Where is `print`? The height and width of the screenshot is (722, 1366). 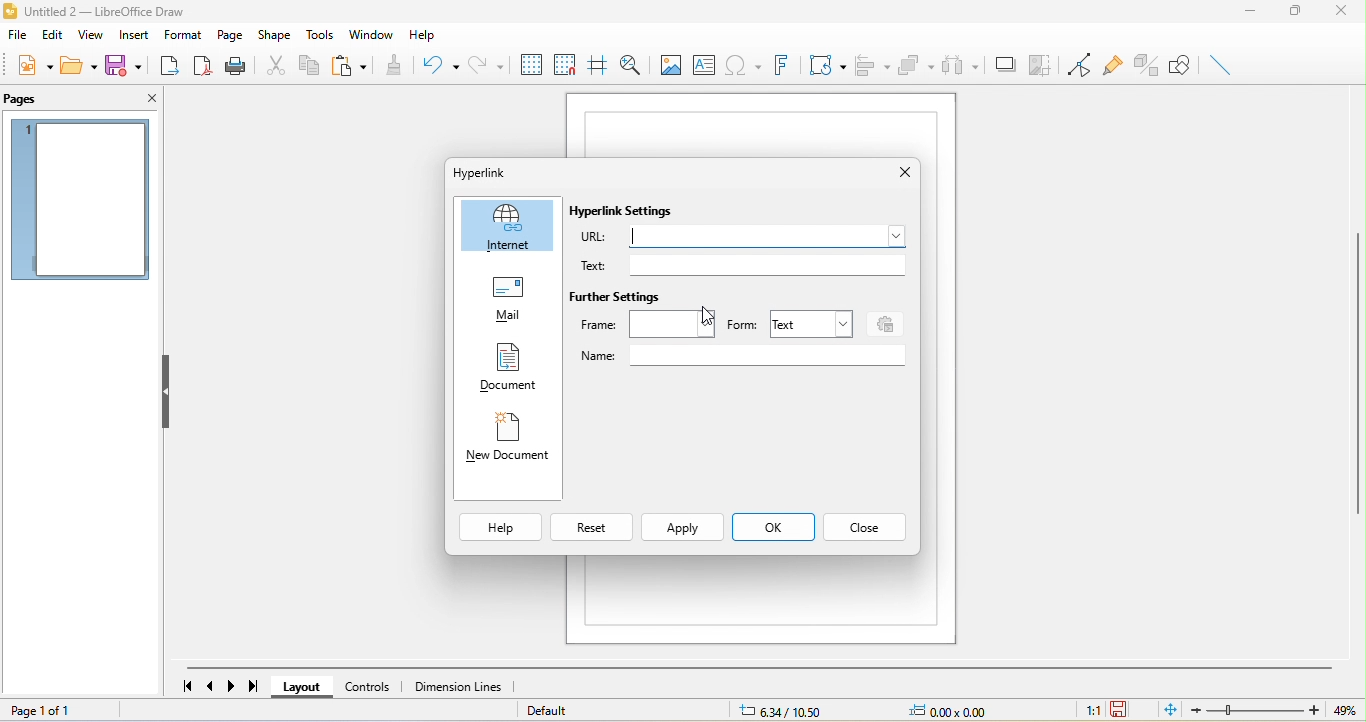
print is located at coordinates (237, 65).